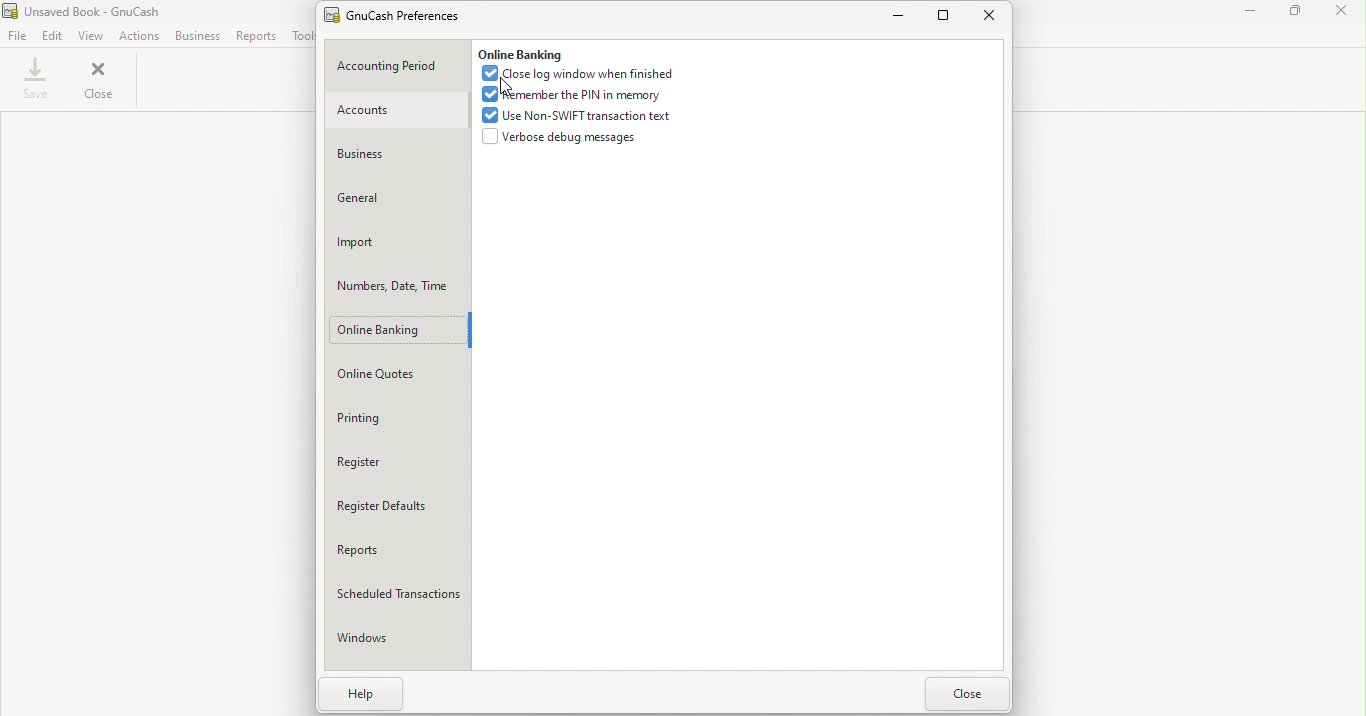 Image resolution: width=1366 pixels, height=716 pixels. I want to click on cursor, so click(503, 86).